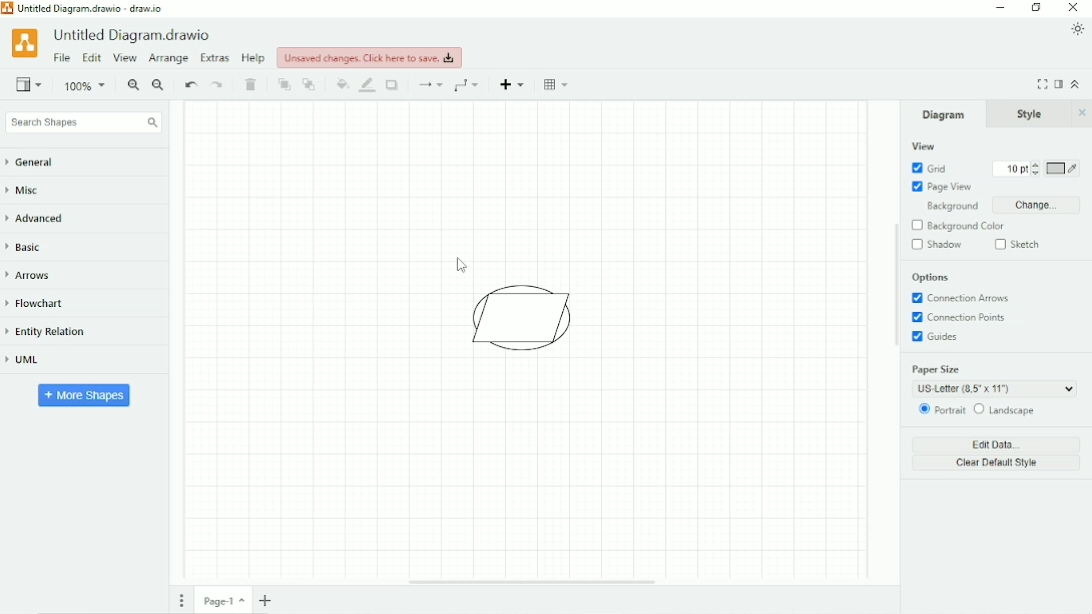 The height and width of the screenshot is (614, 1092). I want to click on Background, so click(948, 207).